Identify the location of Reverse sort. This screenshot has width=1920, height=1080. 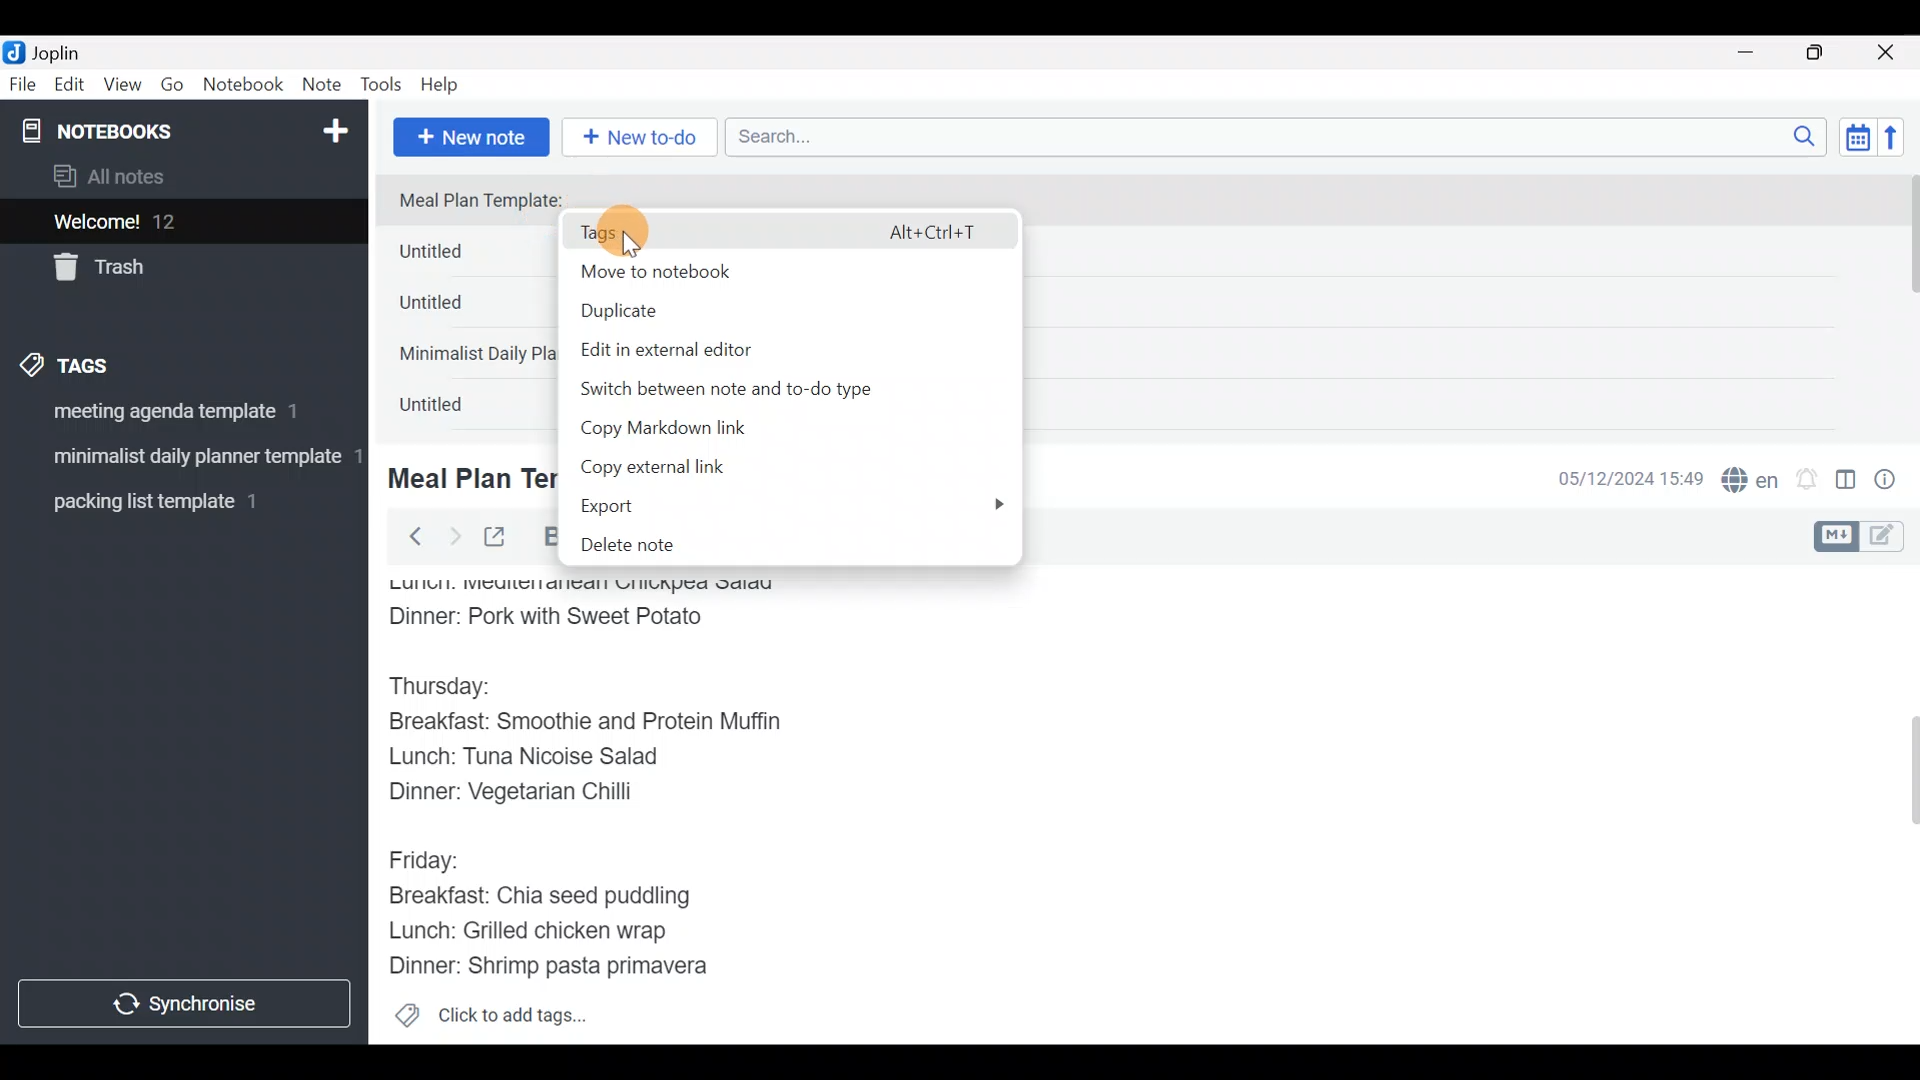
(1901, 143).